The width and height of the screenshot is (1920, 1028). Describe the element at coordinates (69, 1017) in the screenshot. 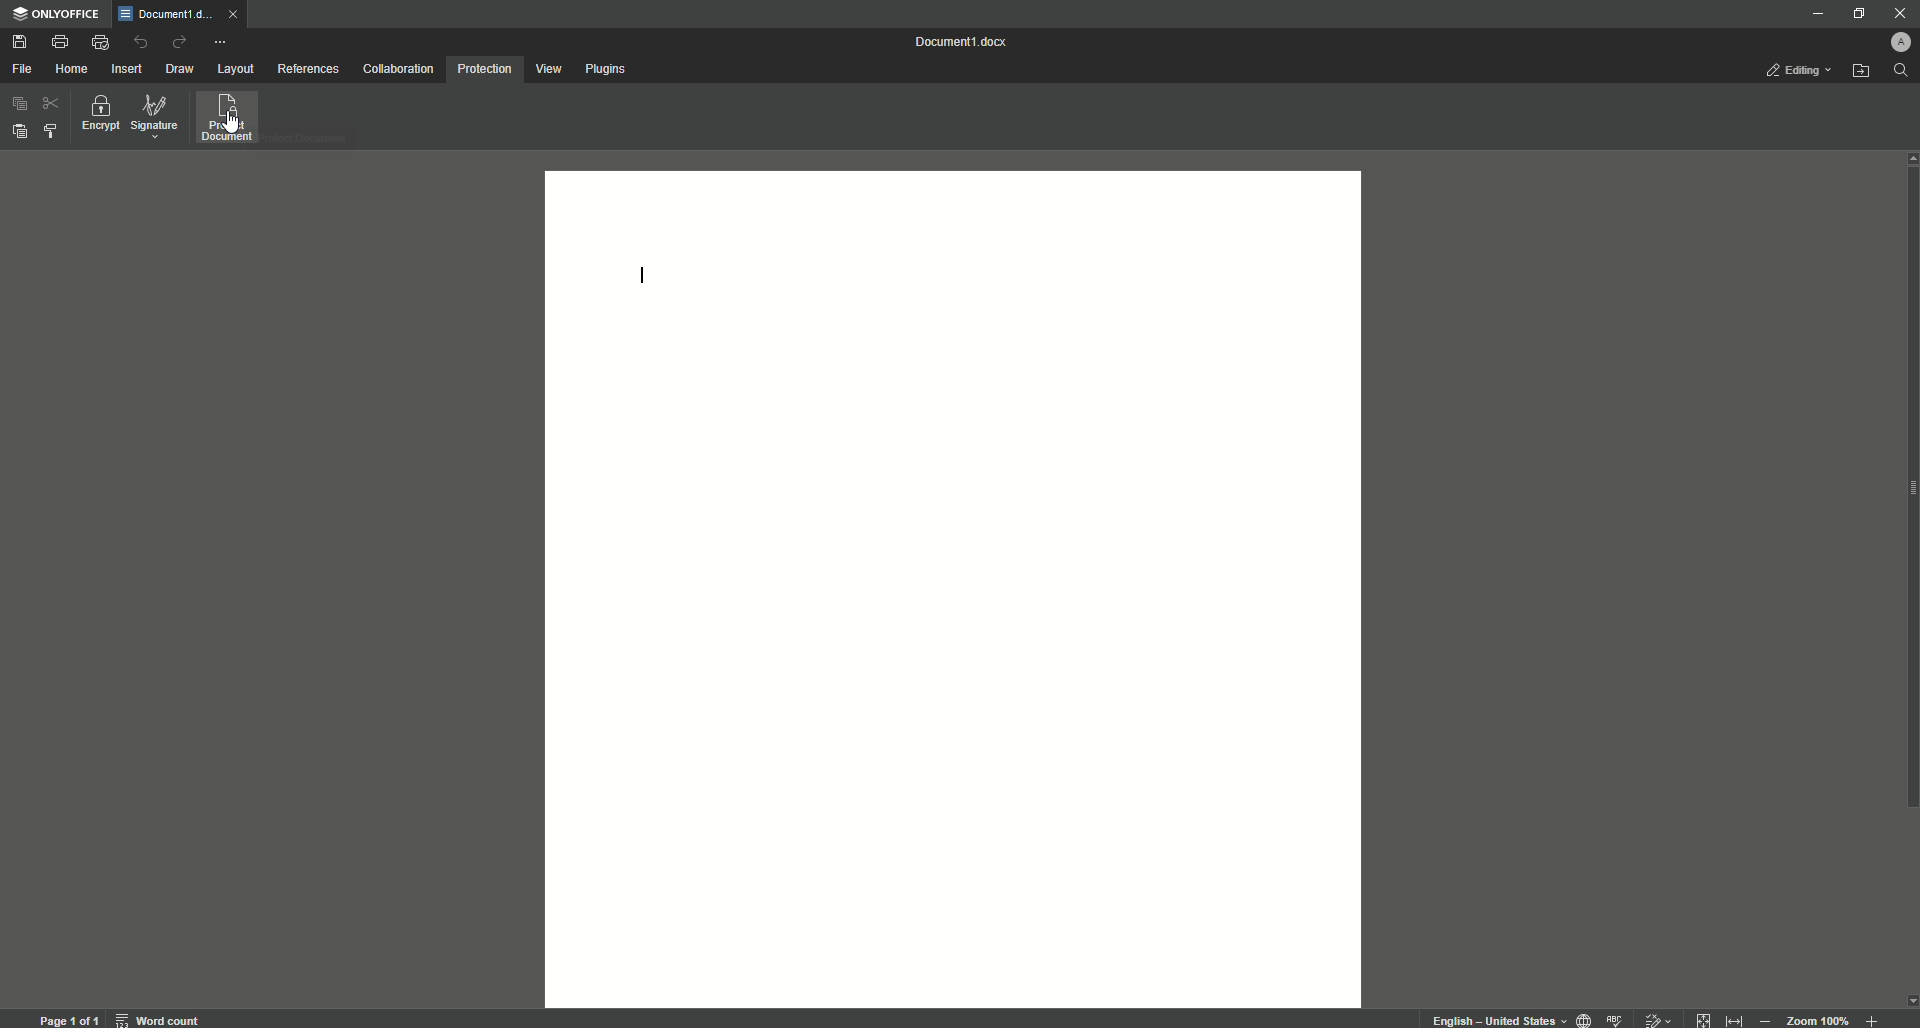

I see `page 1 of 1` at that location.